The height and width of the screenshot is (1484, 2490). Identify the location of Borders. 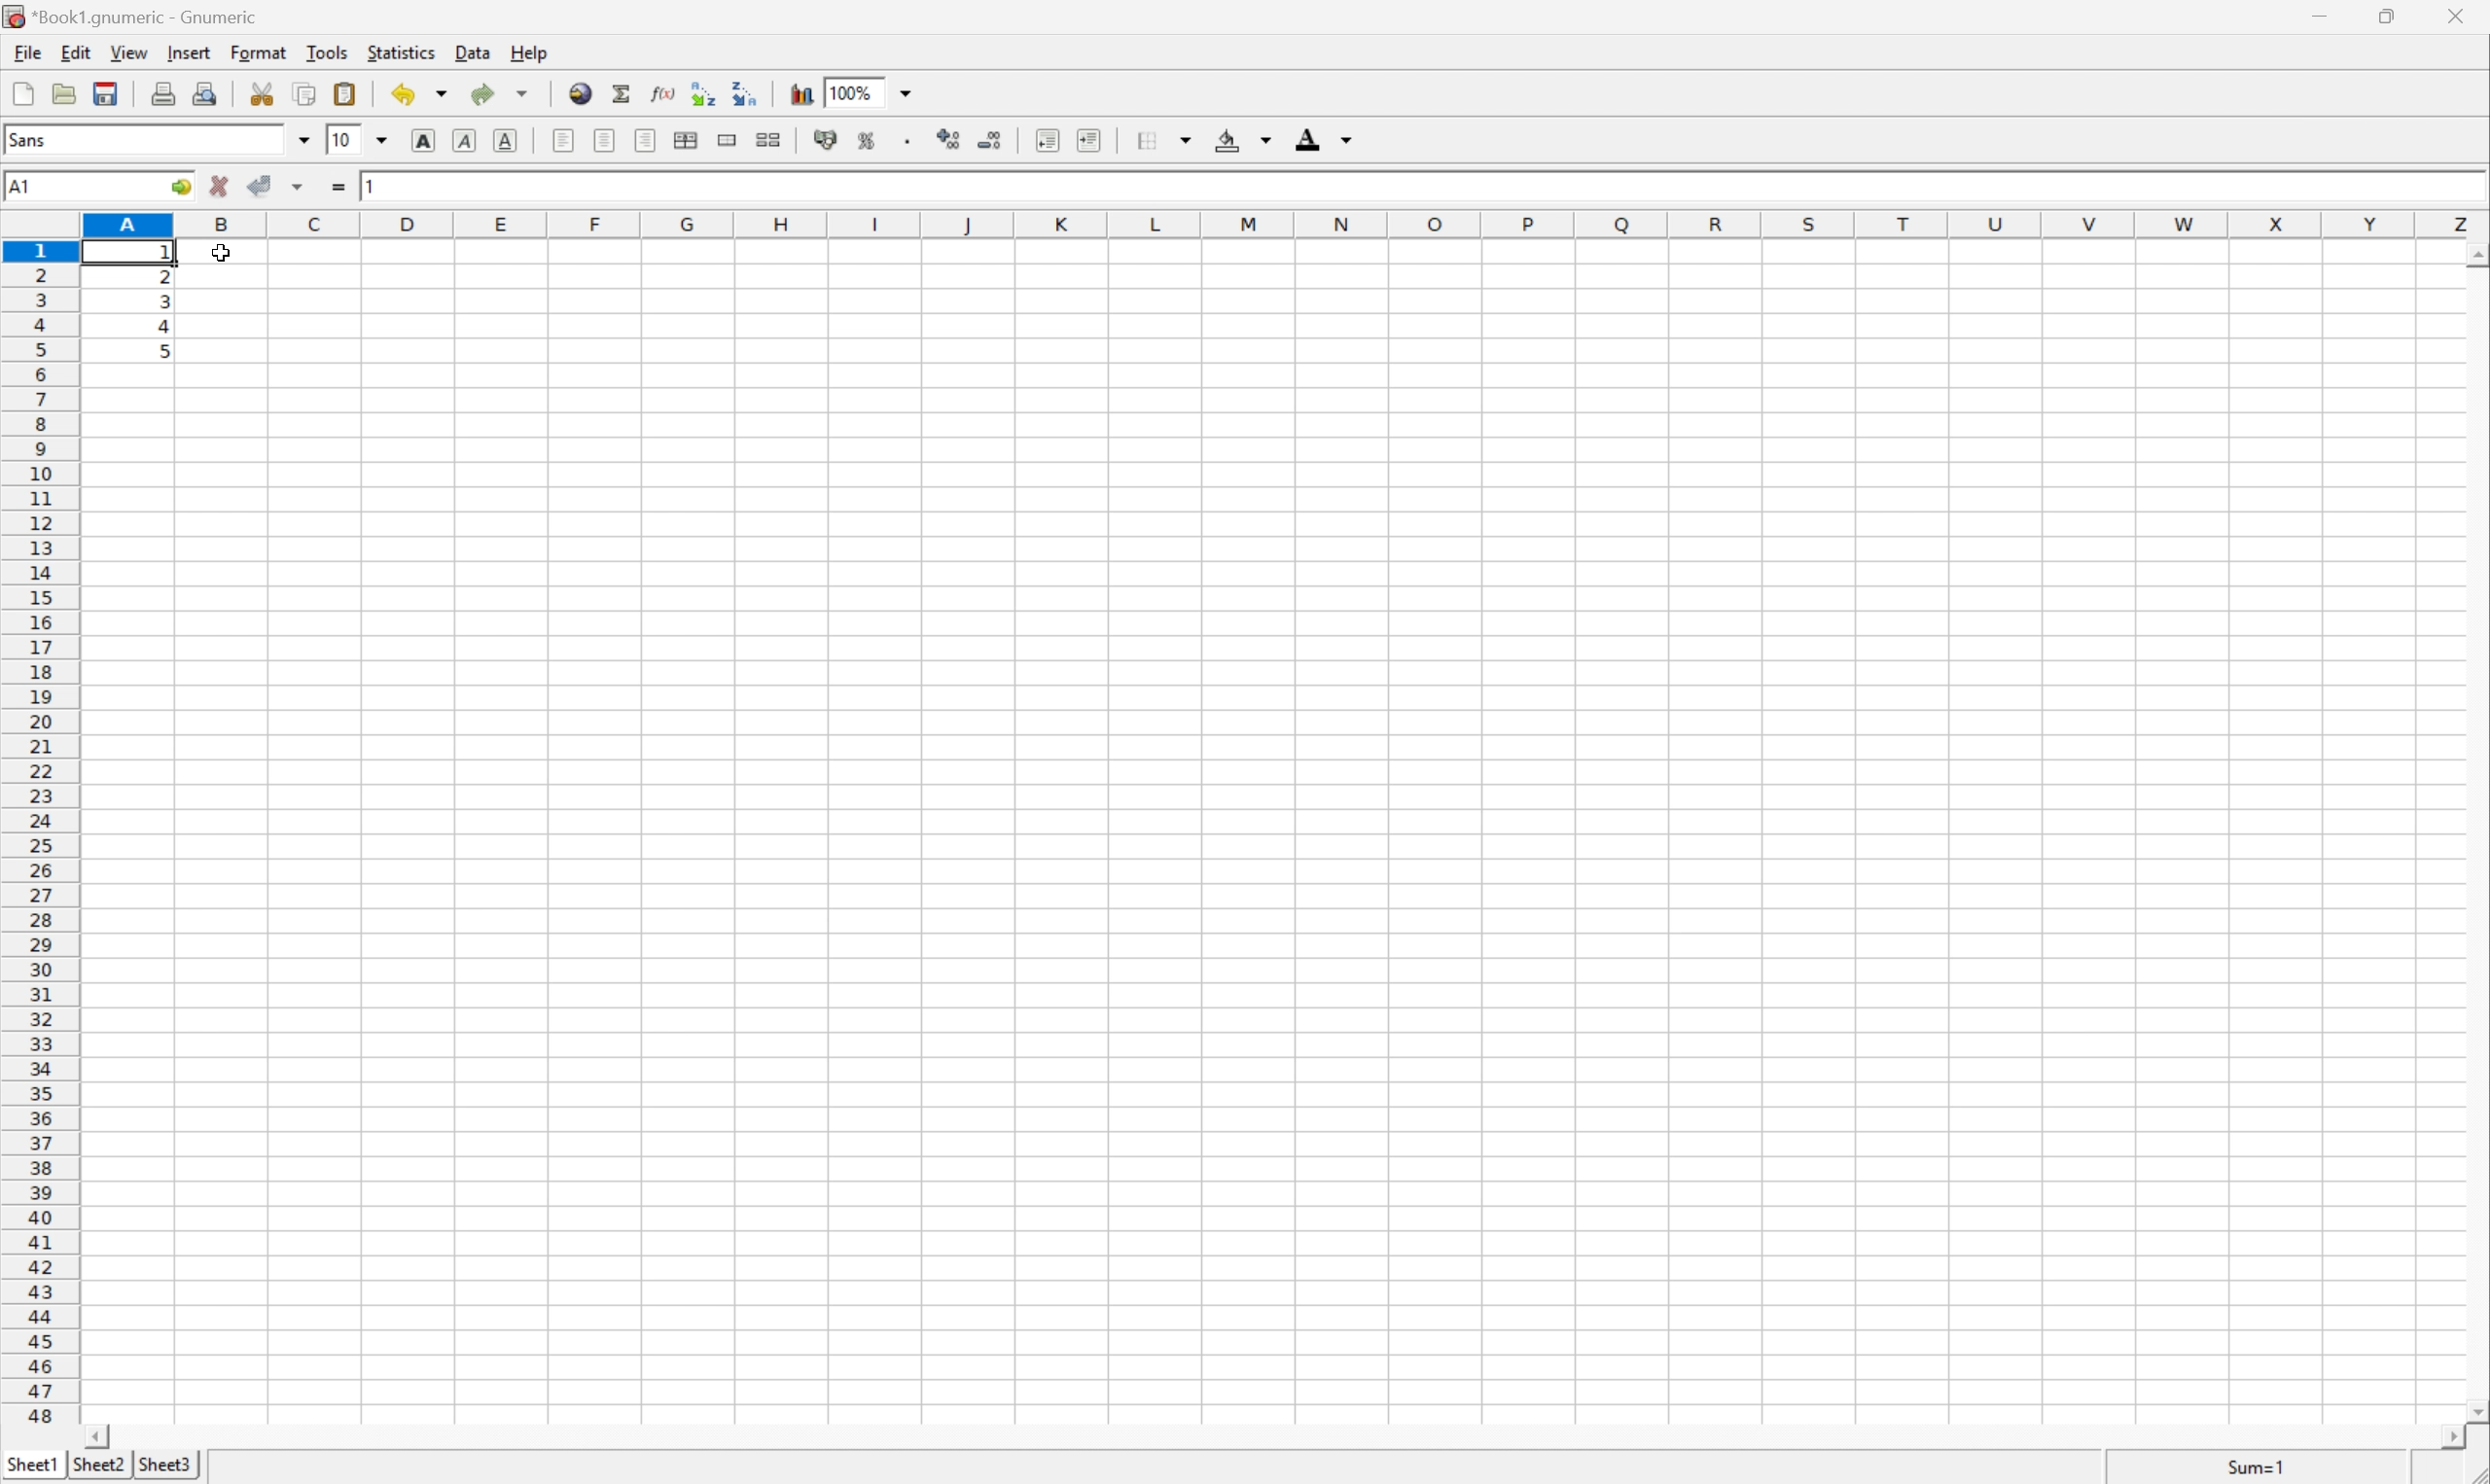
(1160, 138).